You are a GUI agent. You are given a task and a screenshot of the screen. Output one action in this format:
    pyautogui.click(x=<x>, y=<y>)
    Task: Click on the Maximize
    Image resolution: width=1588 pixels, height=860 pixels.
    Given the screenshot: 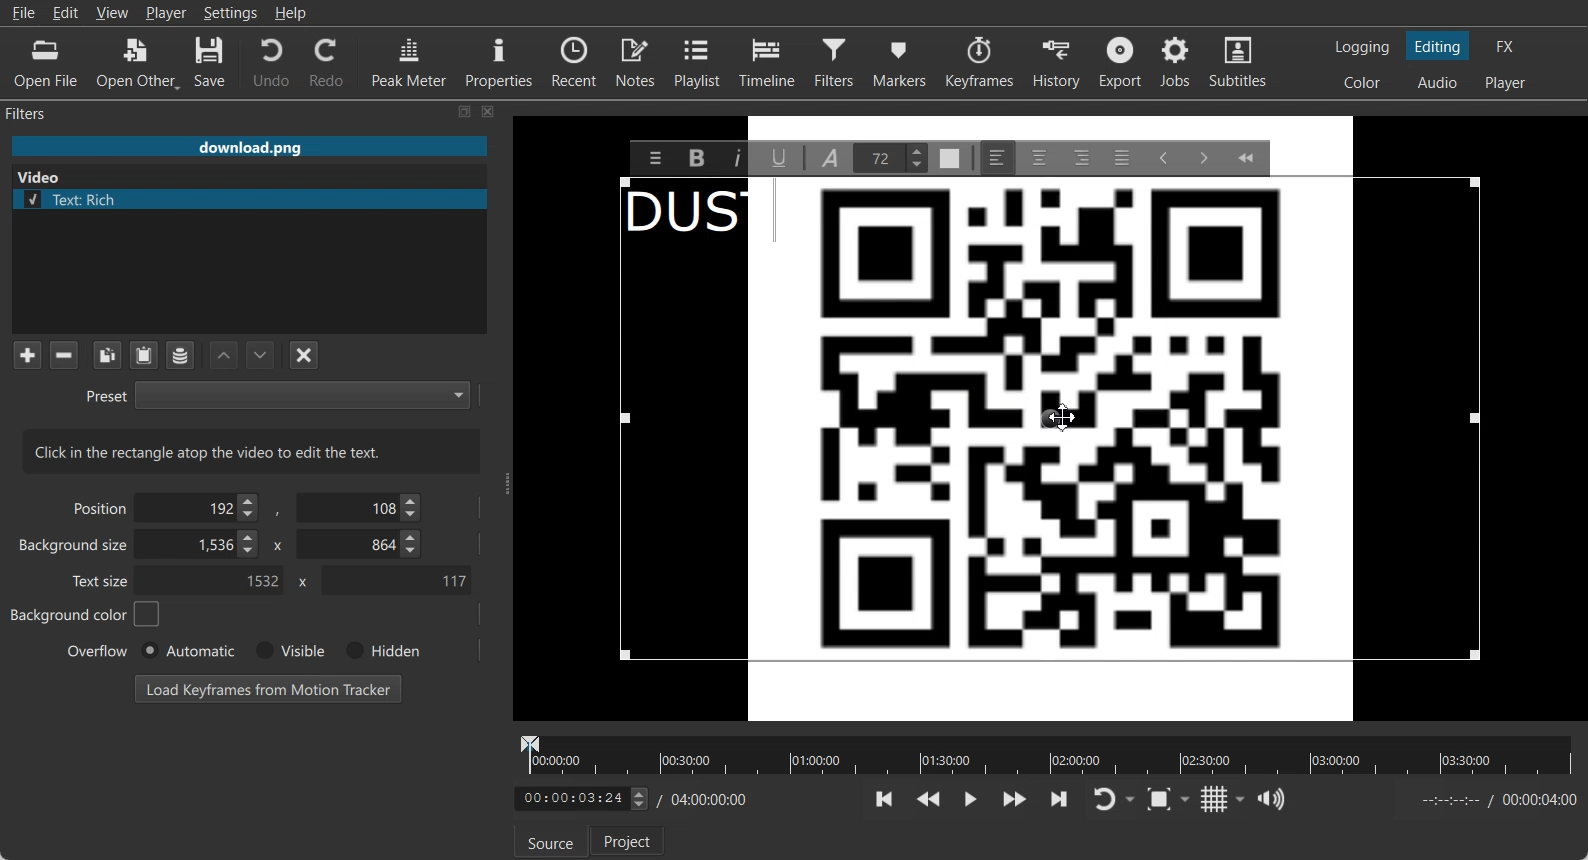 What is the action you would take?
    pyautogui.click(x=465, y=111)
    